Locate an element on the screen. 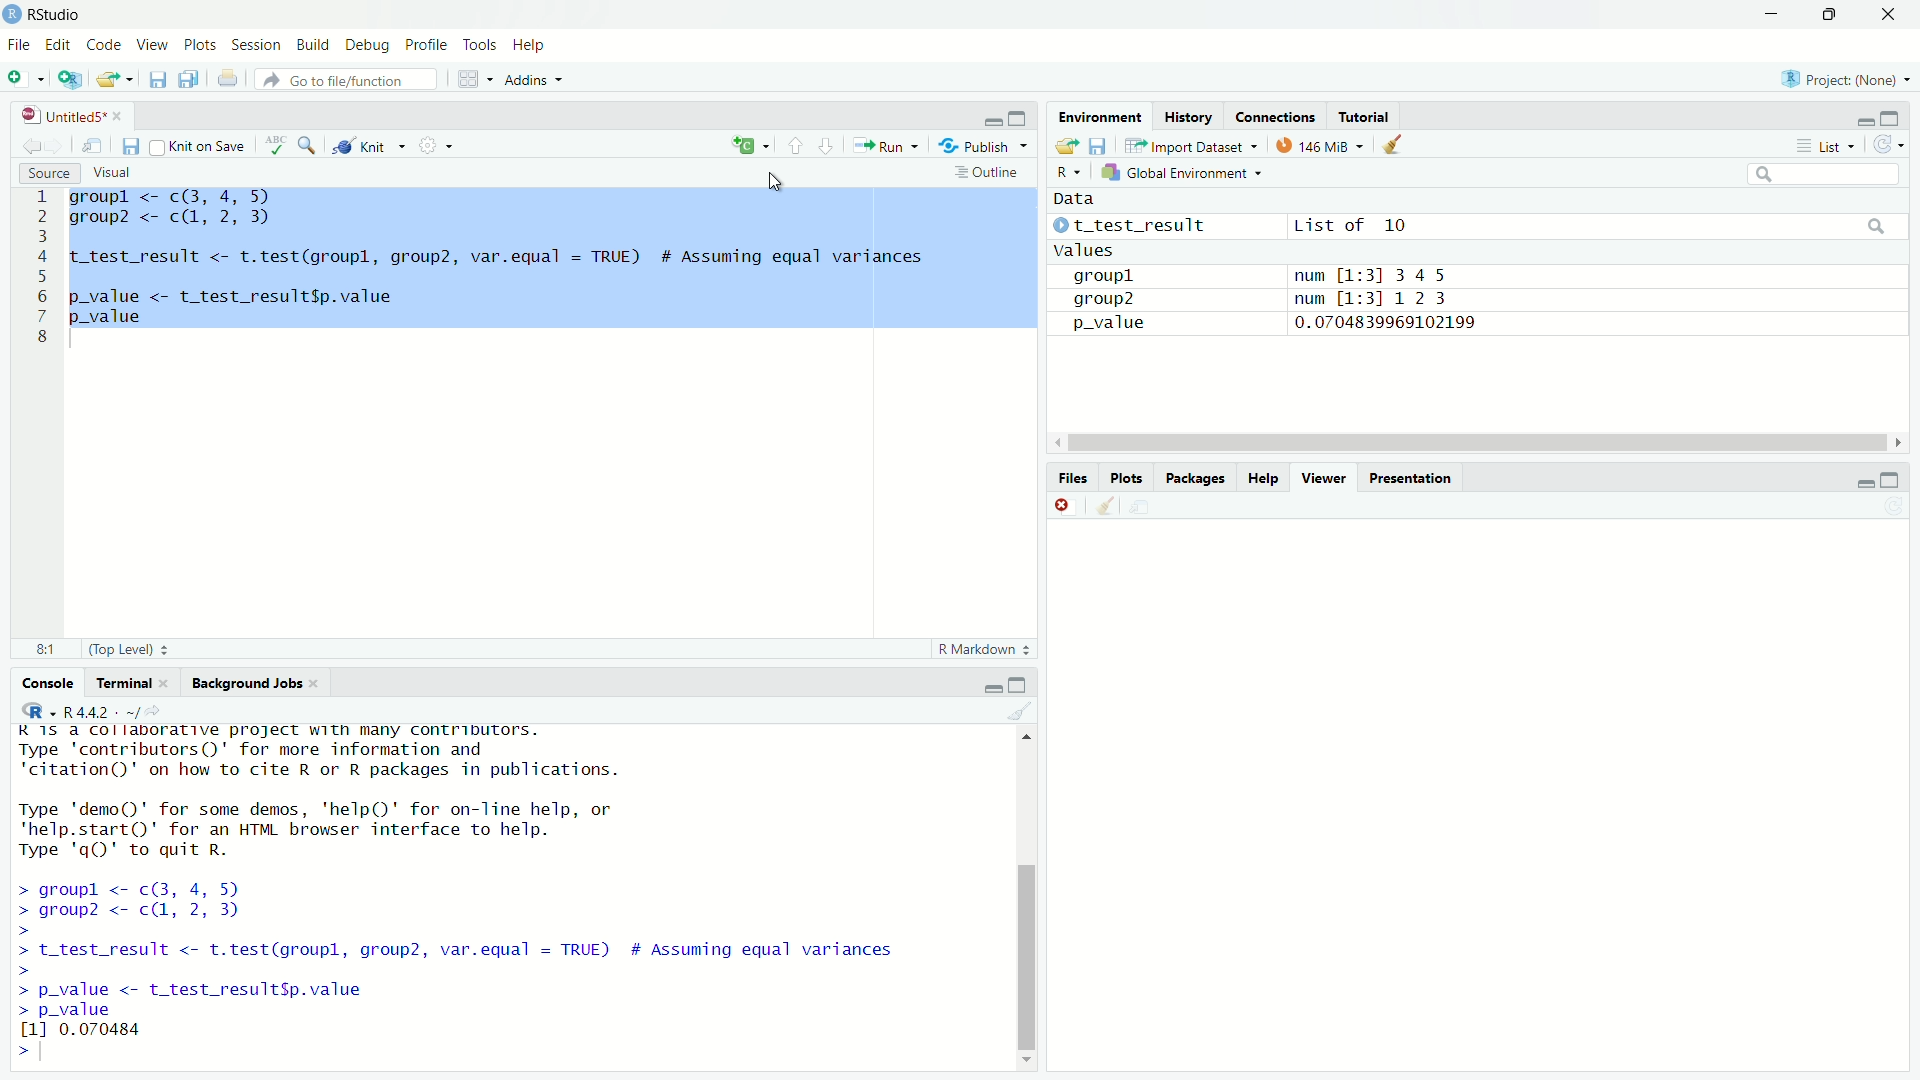 The width and height of the screenshot is (1920, 1080). close is located at coordinates (1064, 505).